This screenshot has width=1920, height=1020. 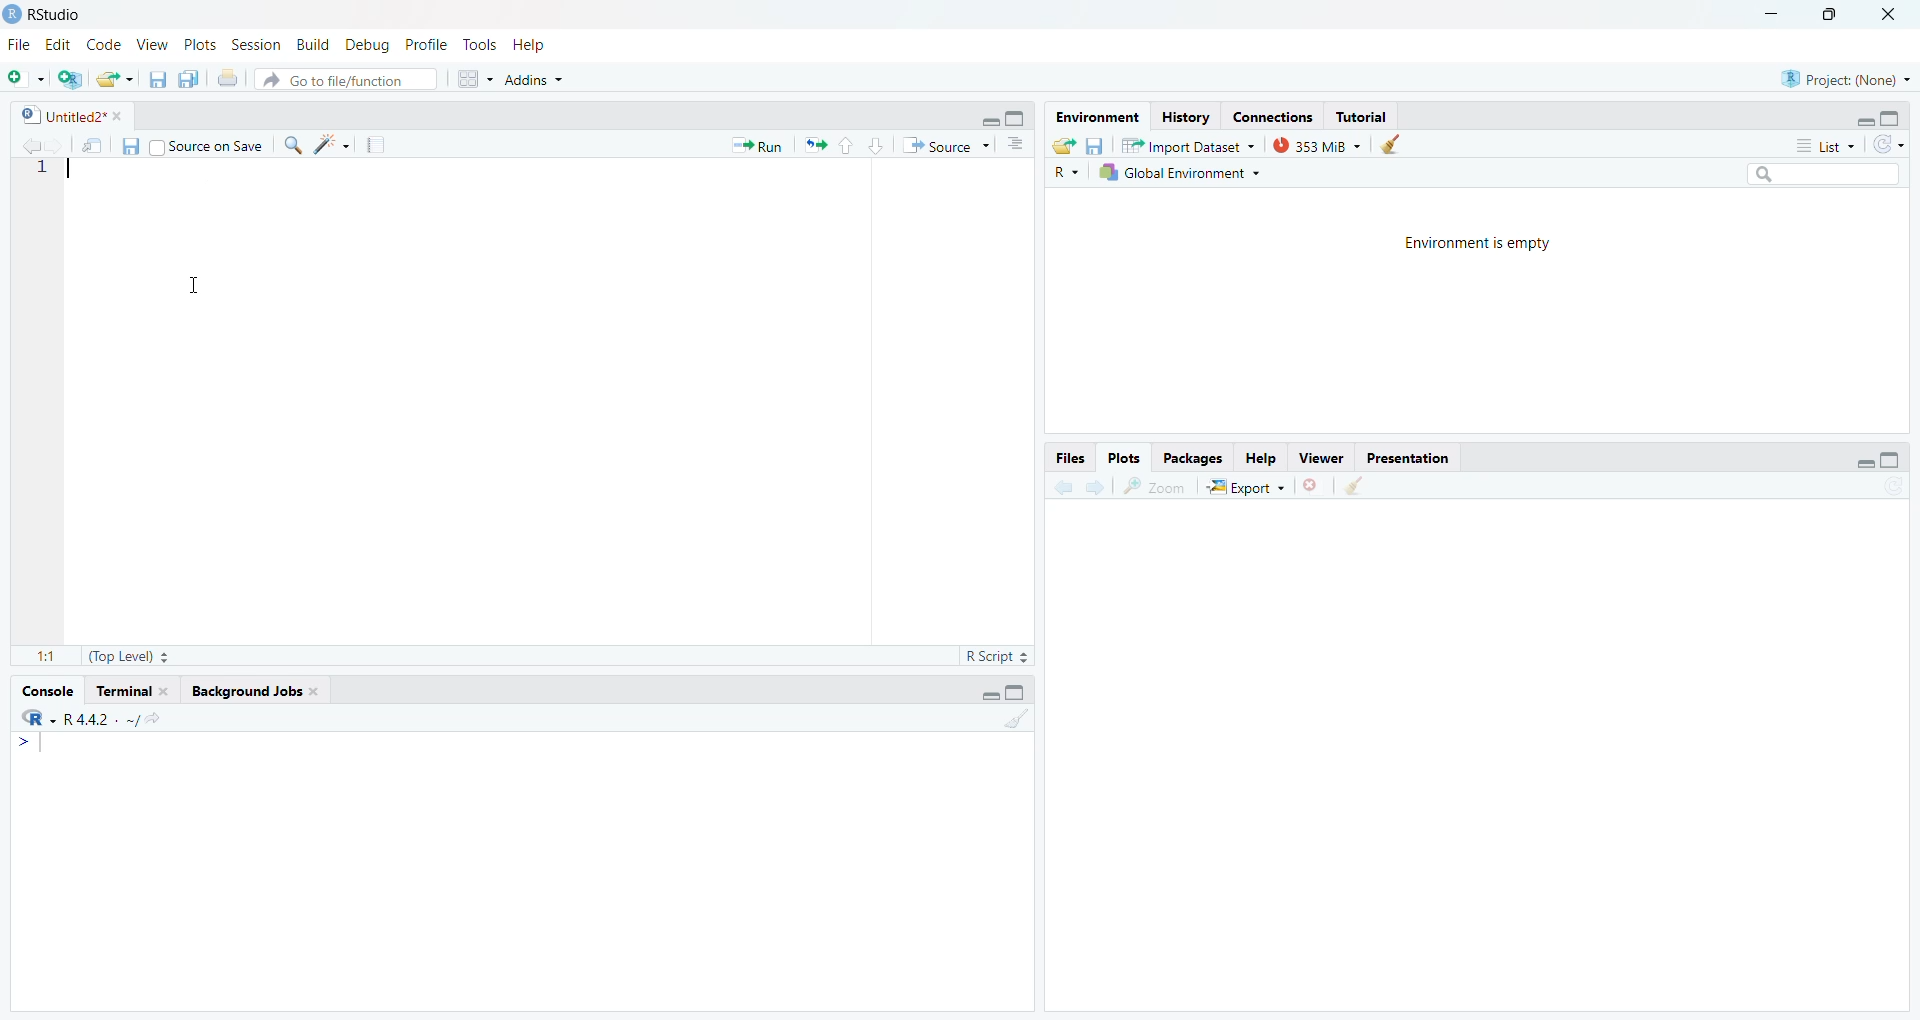 What do you see at coordinates (1126, 459) in the screenshot?
I see `Plots` at bounding box center [1126, 459].